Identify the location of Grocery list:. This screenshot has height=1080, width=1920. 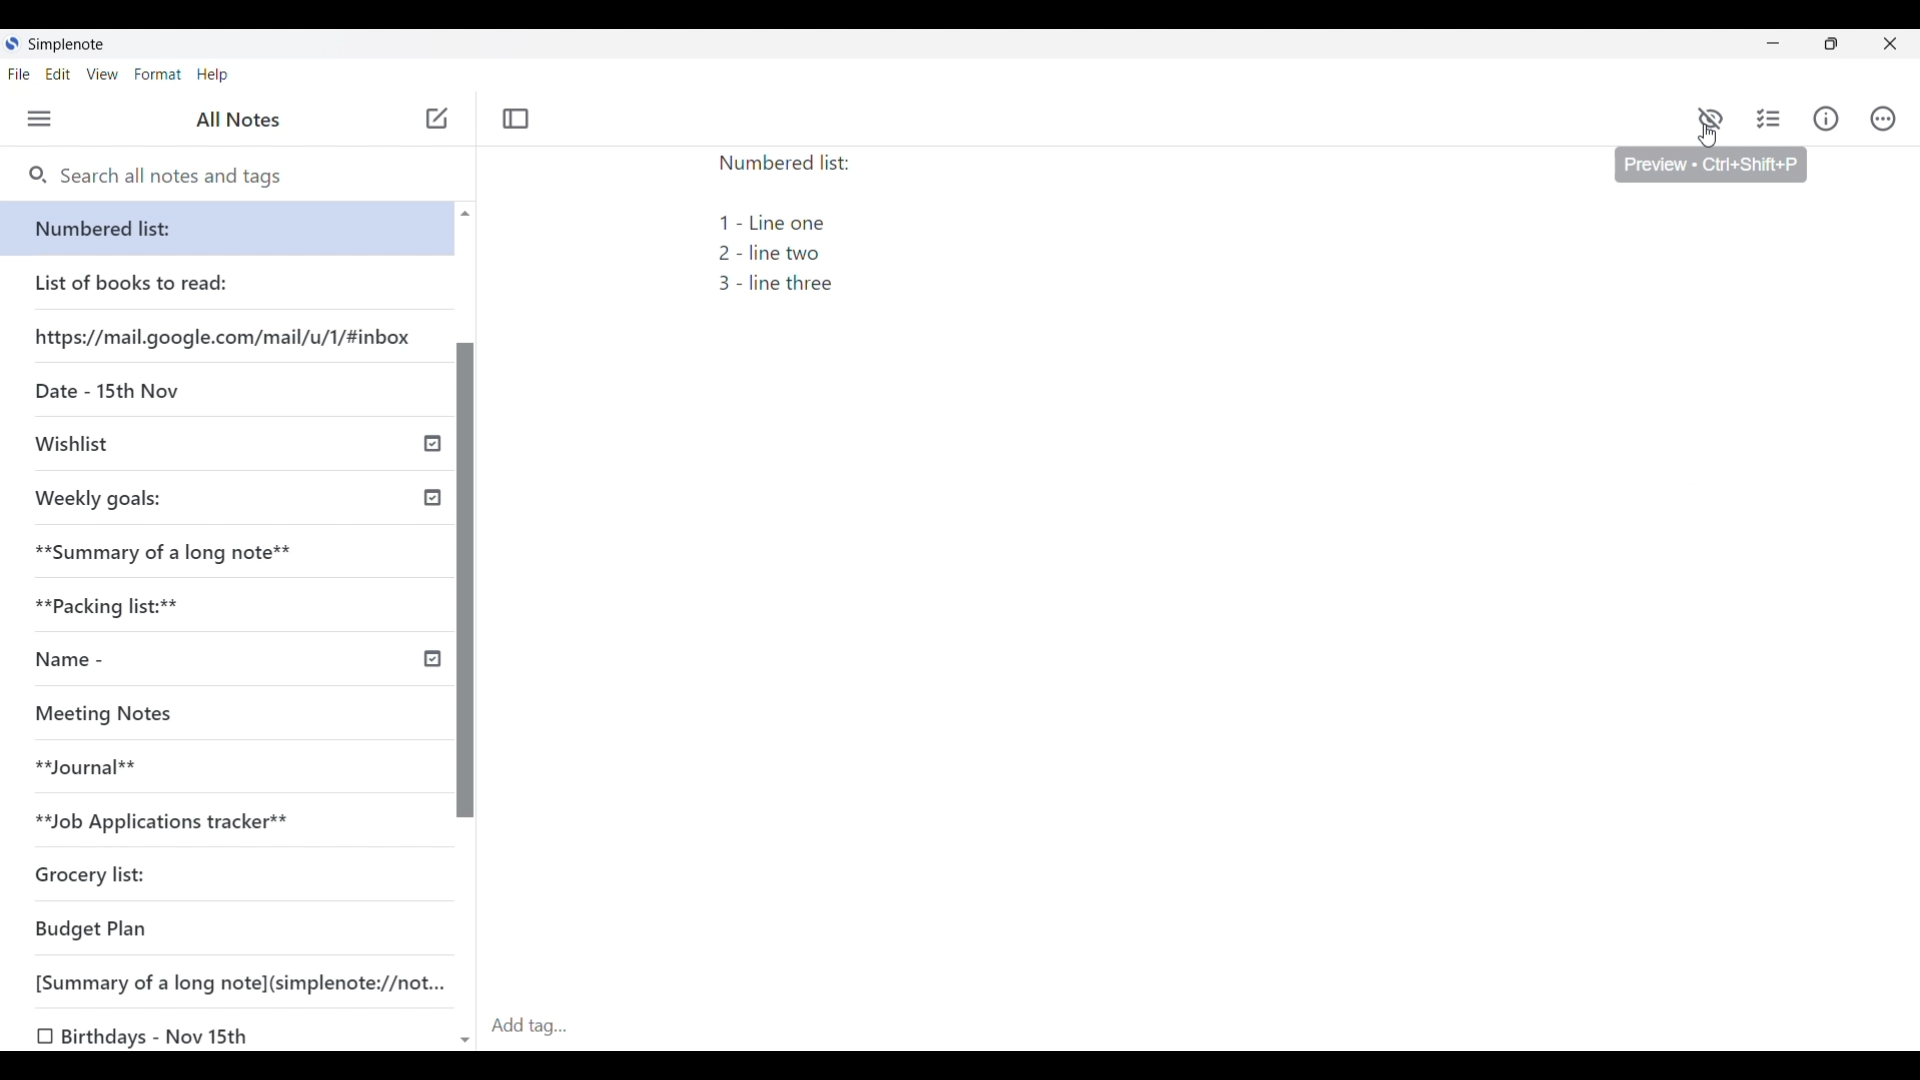
(115, 880).